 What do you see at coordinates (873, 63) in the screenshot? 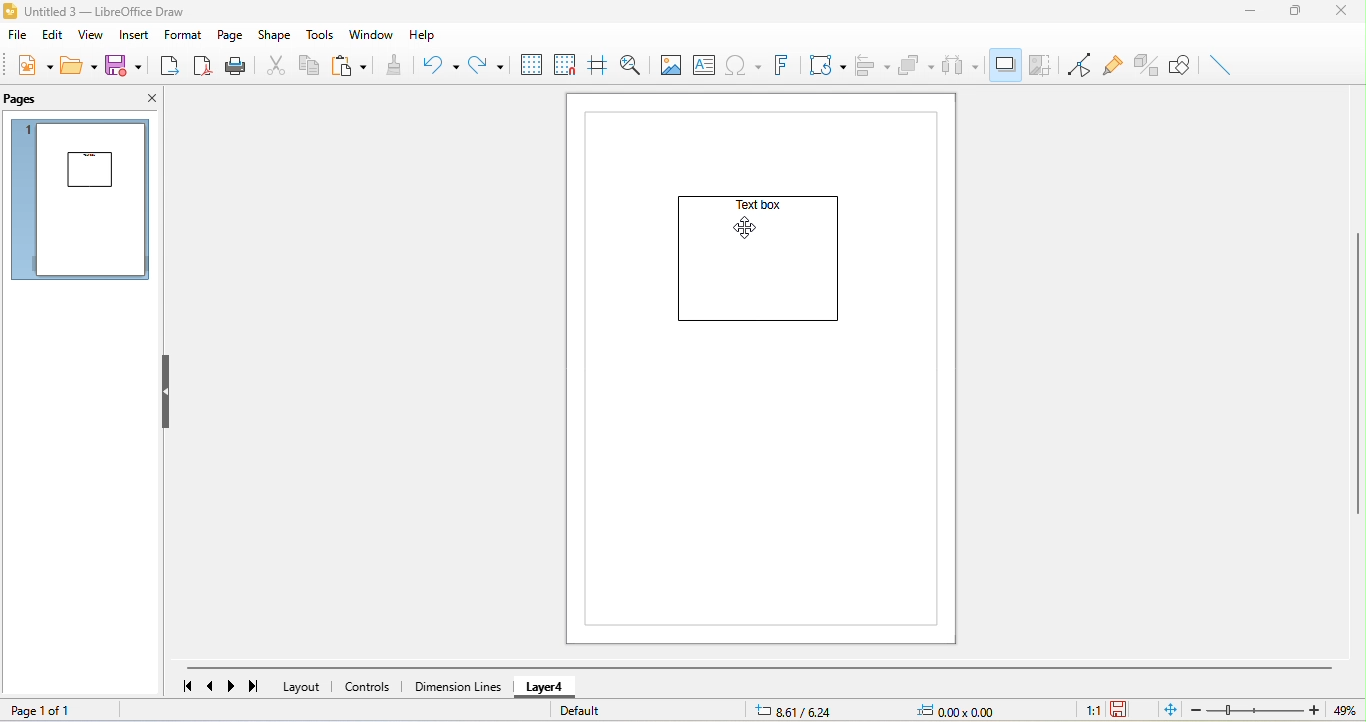
I see `align object ` at bounding box center [873, 63].